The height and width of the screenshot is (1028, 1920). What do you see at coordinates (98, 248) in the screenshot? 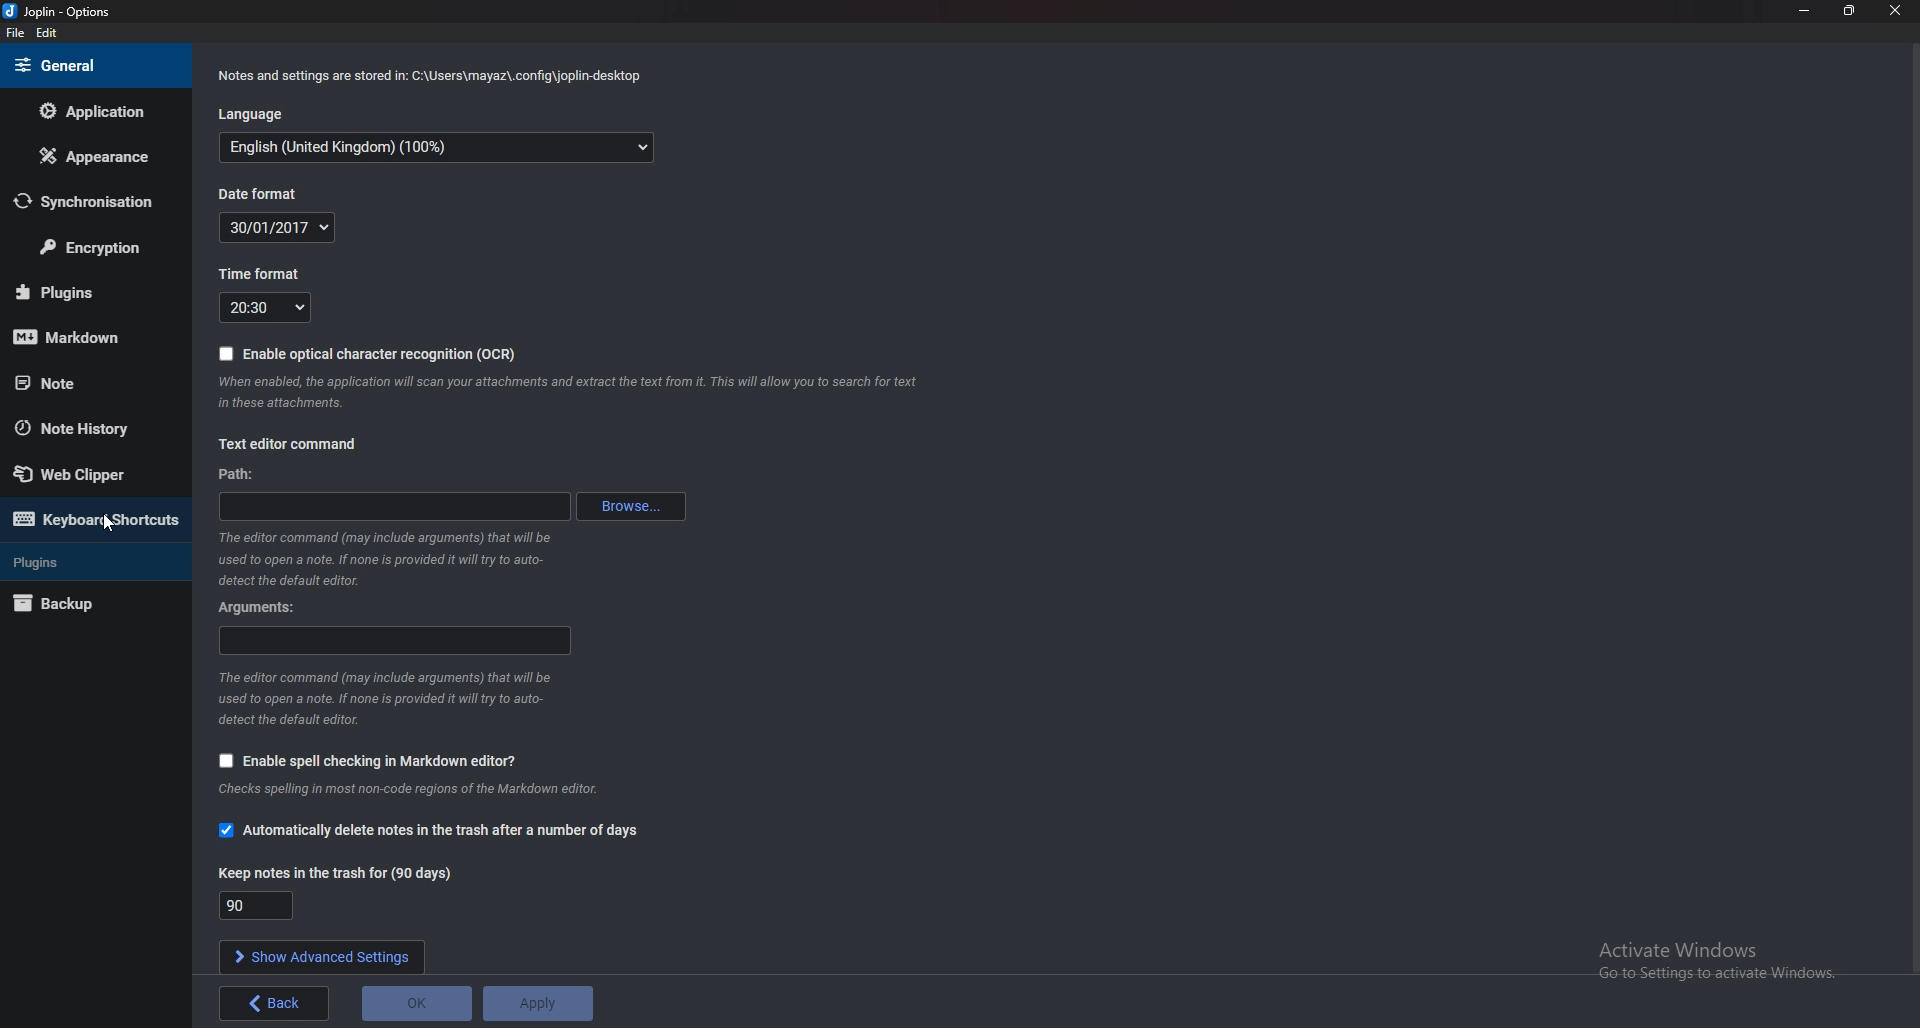
I see `Encryption` at bounding box center [98, 248].